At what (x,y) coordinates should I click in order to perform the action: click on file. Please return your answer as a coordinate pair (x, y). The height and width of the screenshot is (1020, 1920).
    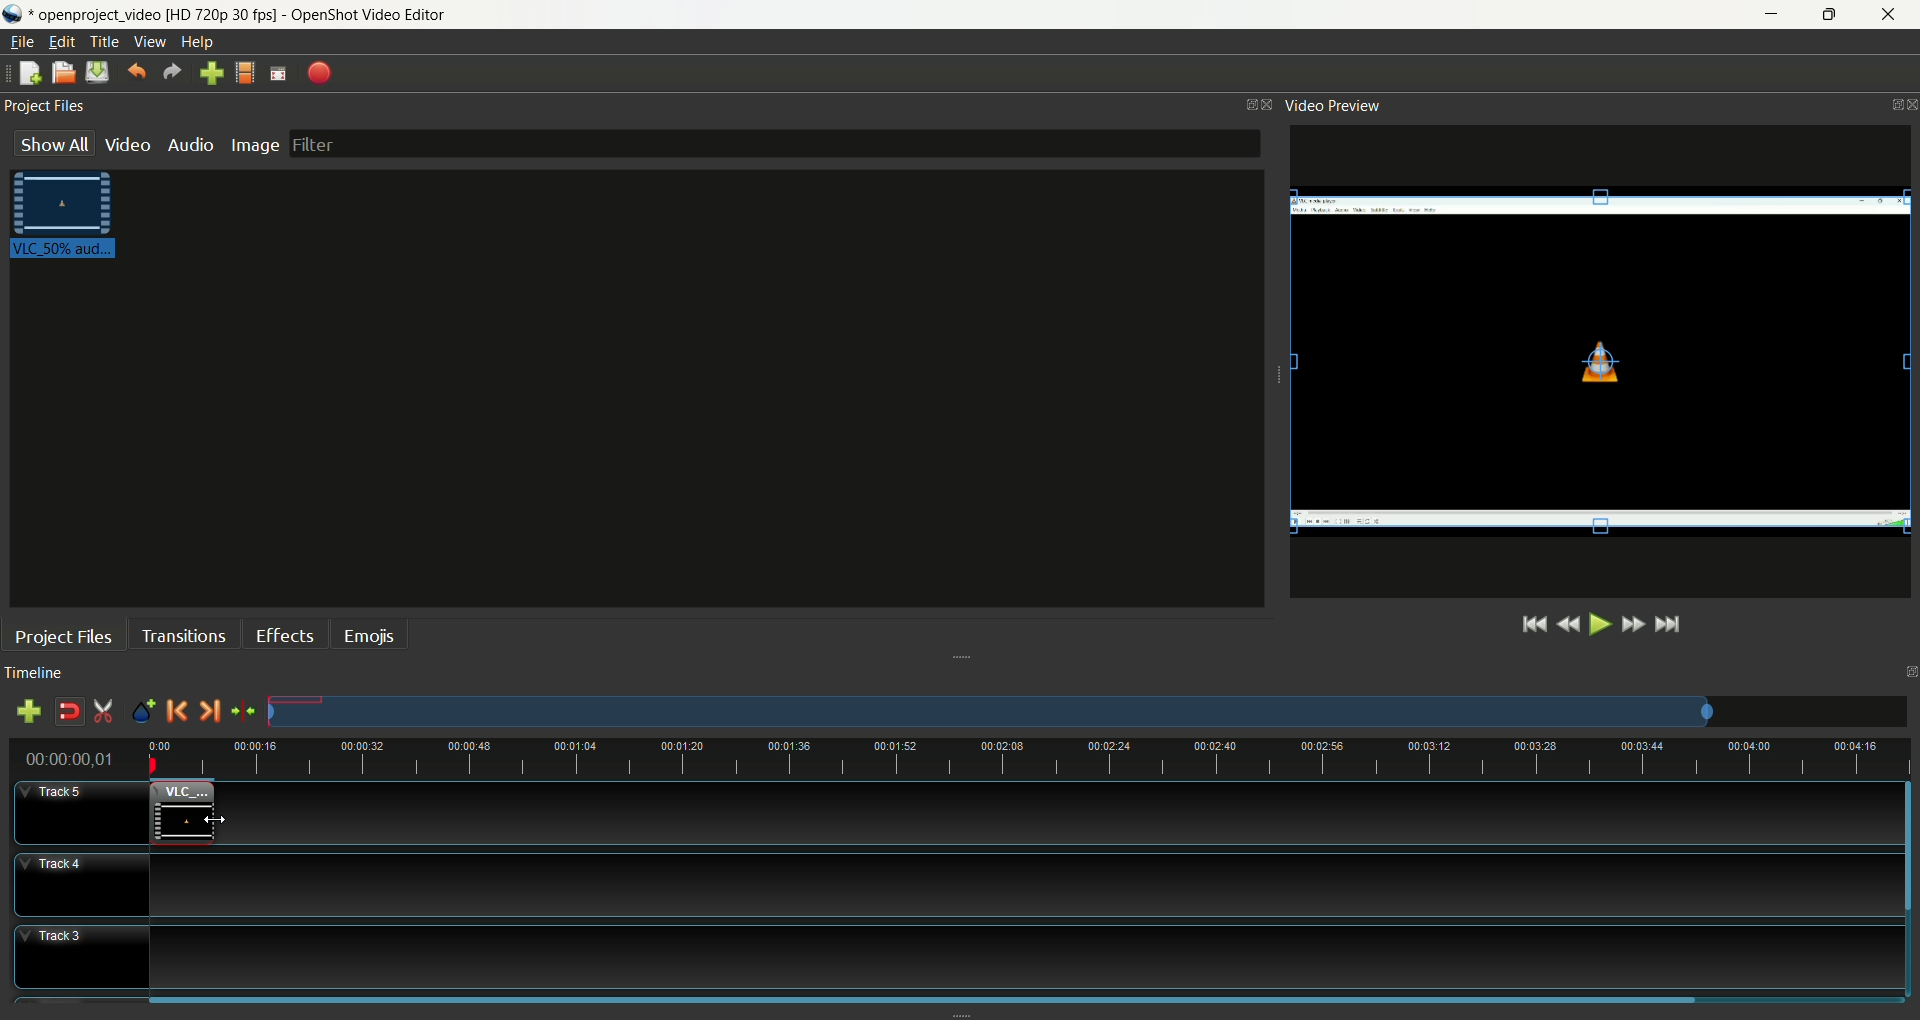
    Looking at the image, I should click on (28, 42).